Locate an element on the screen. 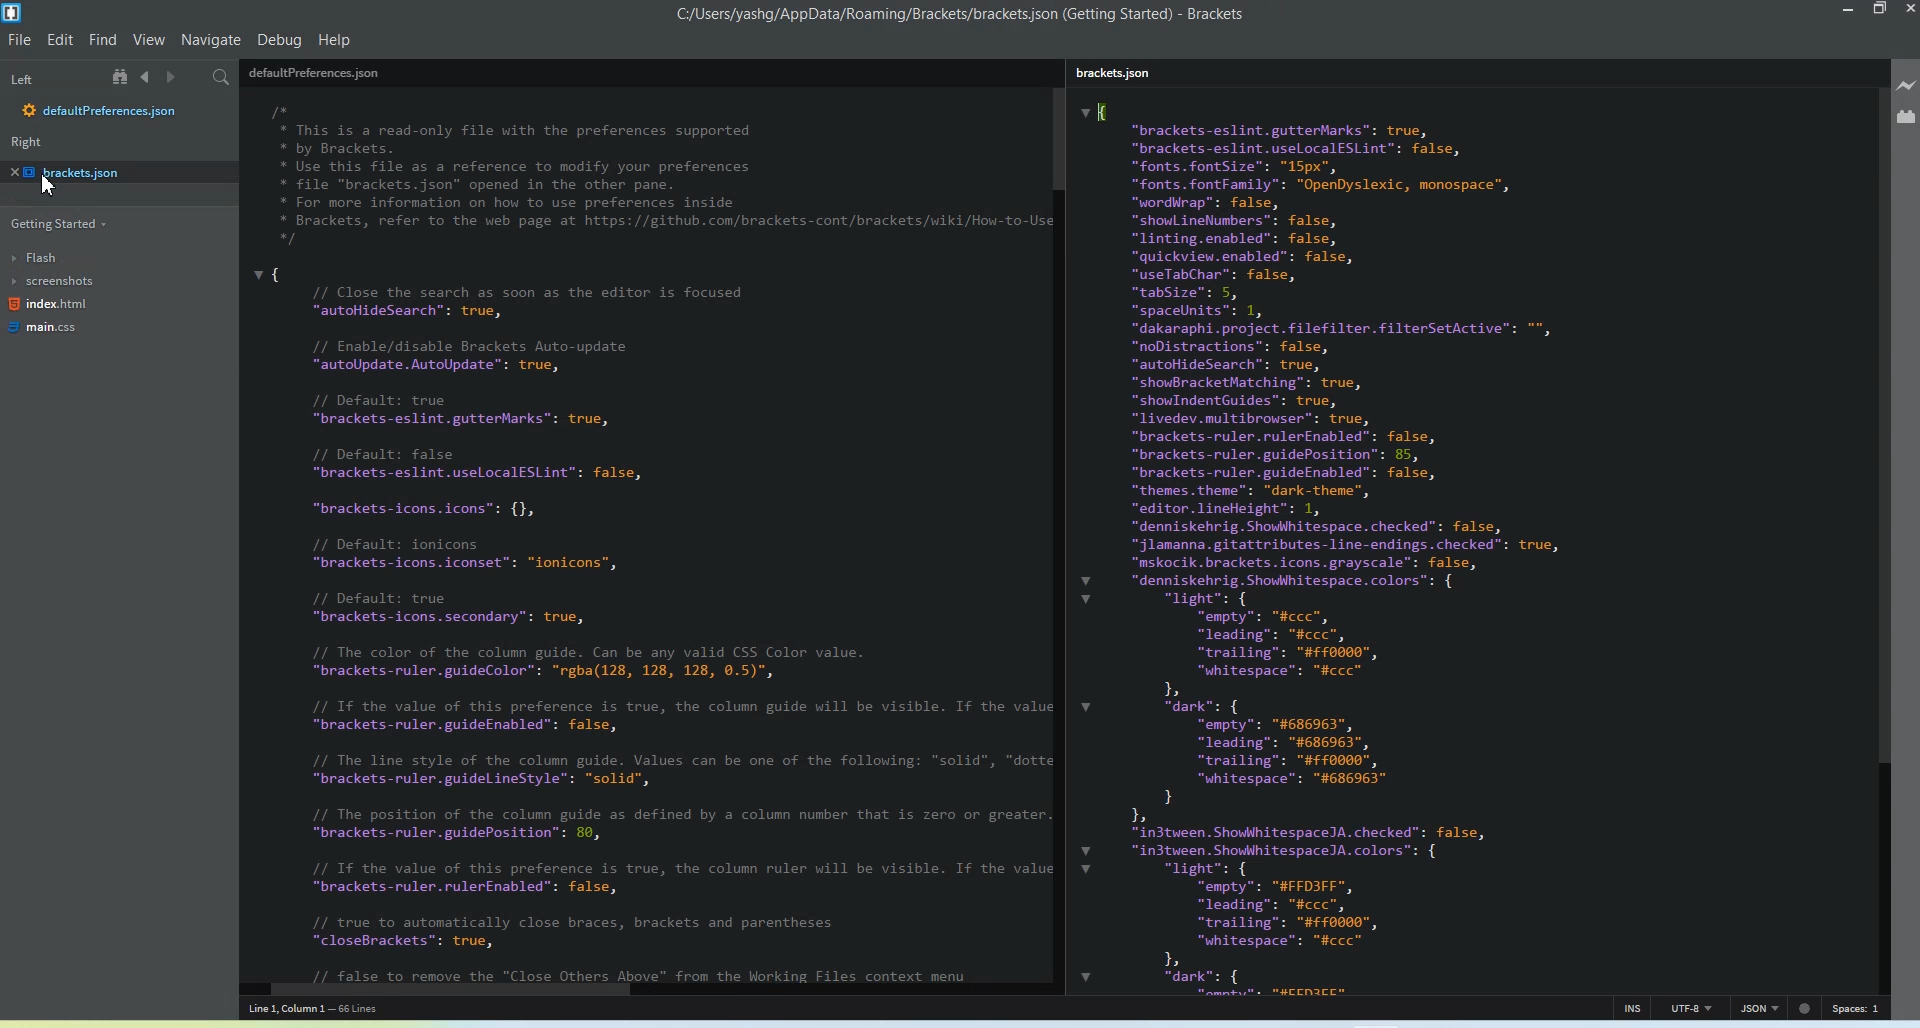  INS is located at coordinates (1633, 1007).